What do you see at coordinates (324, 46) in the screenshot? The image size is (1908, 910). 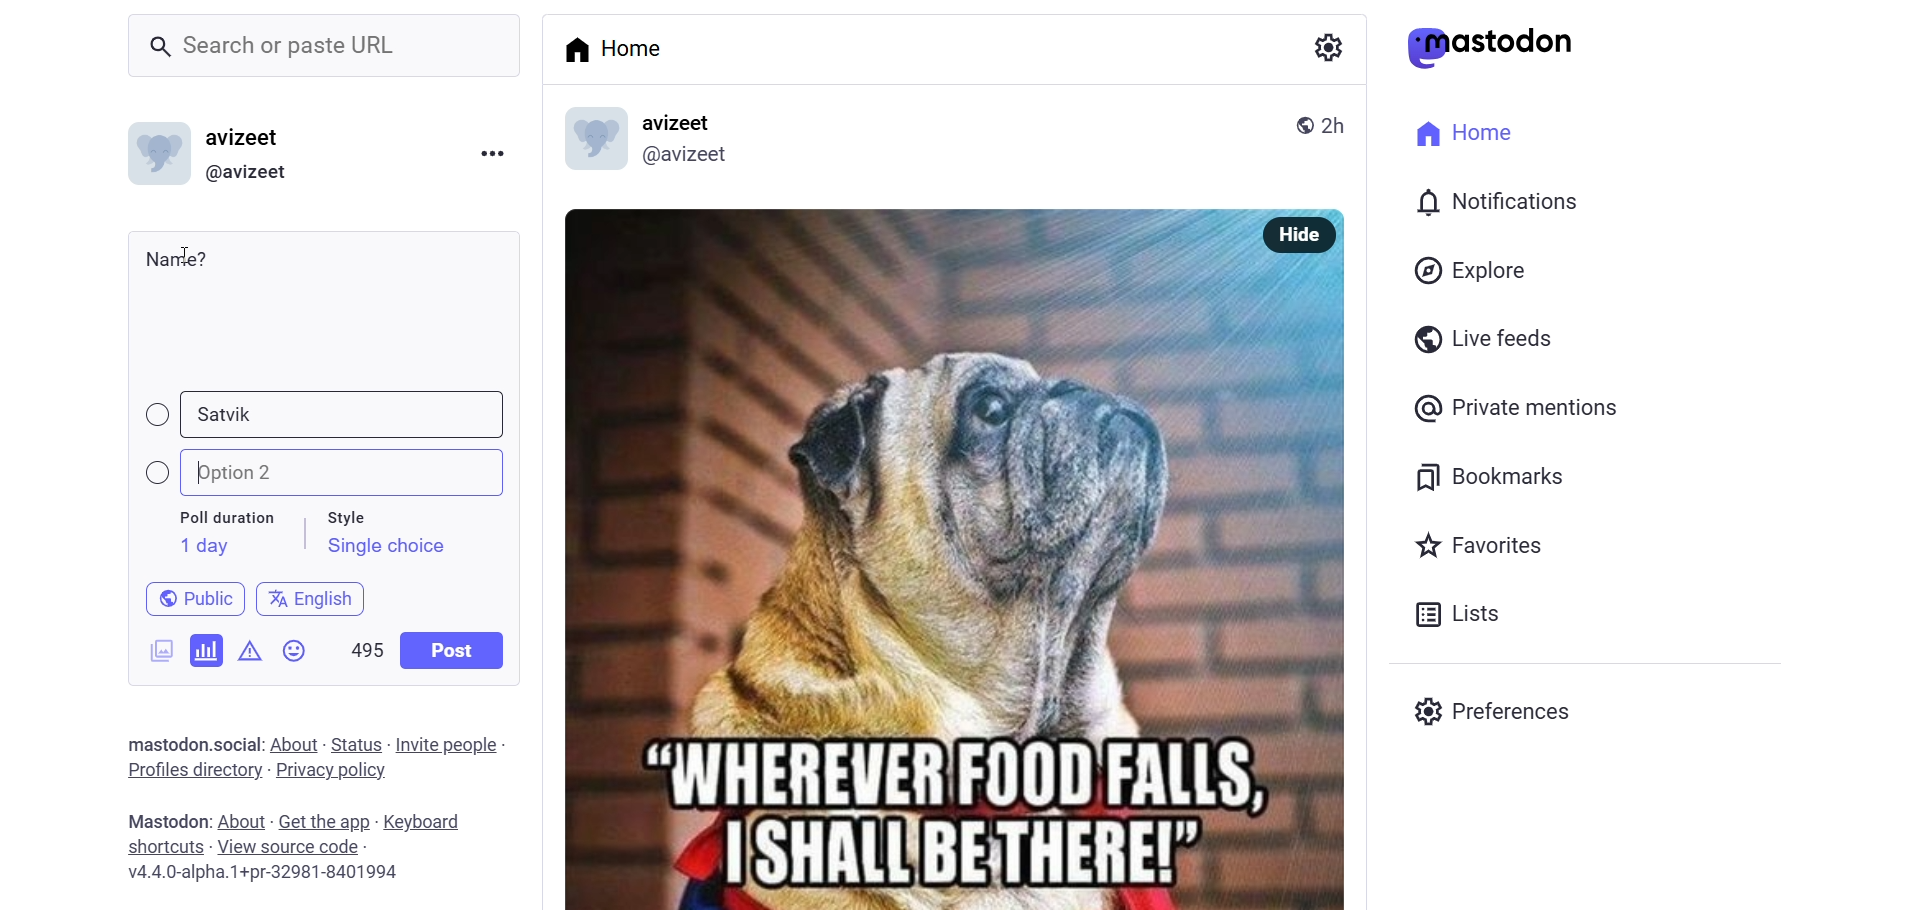 I see `Search or paste URL` at bounding box center [324, 46].